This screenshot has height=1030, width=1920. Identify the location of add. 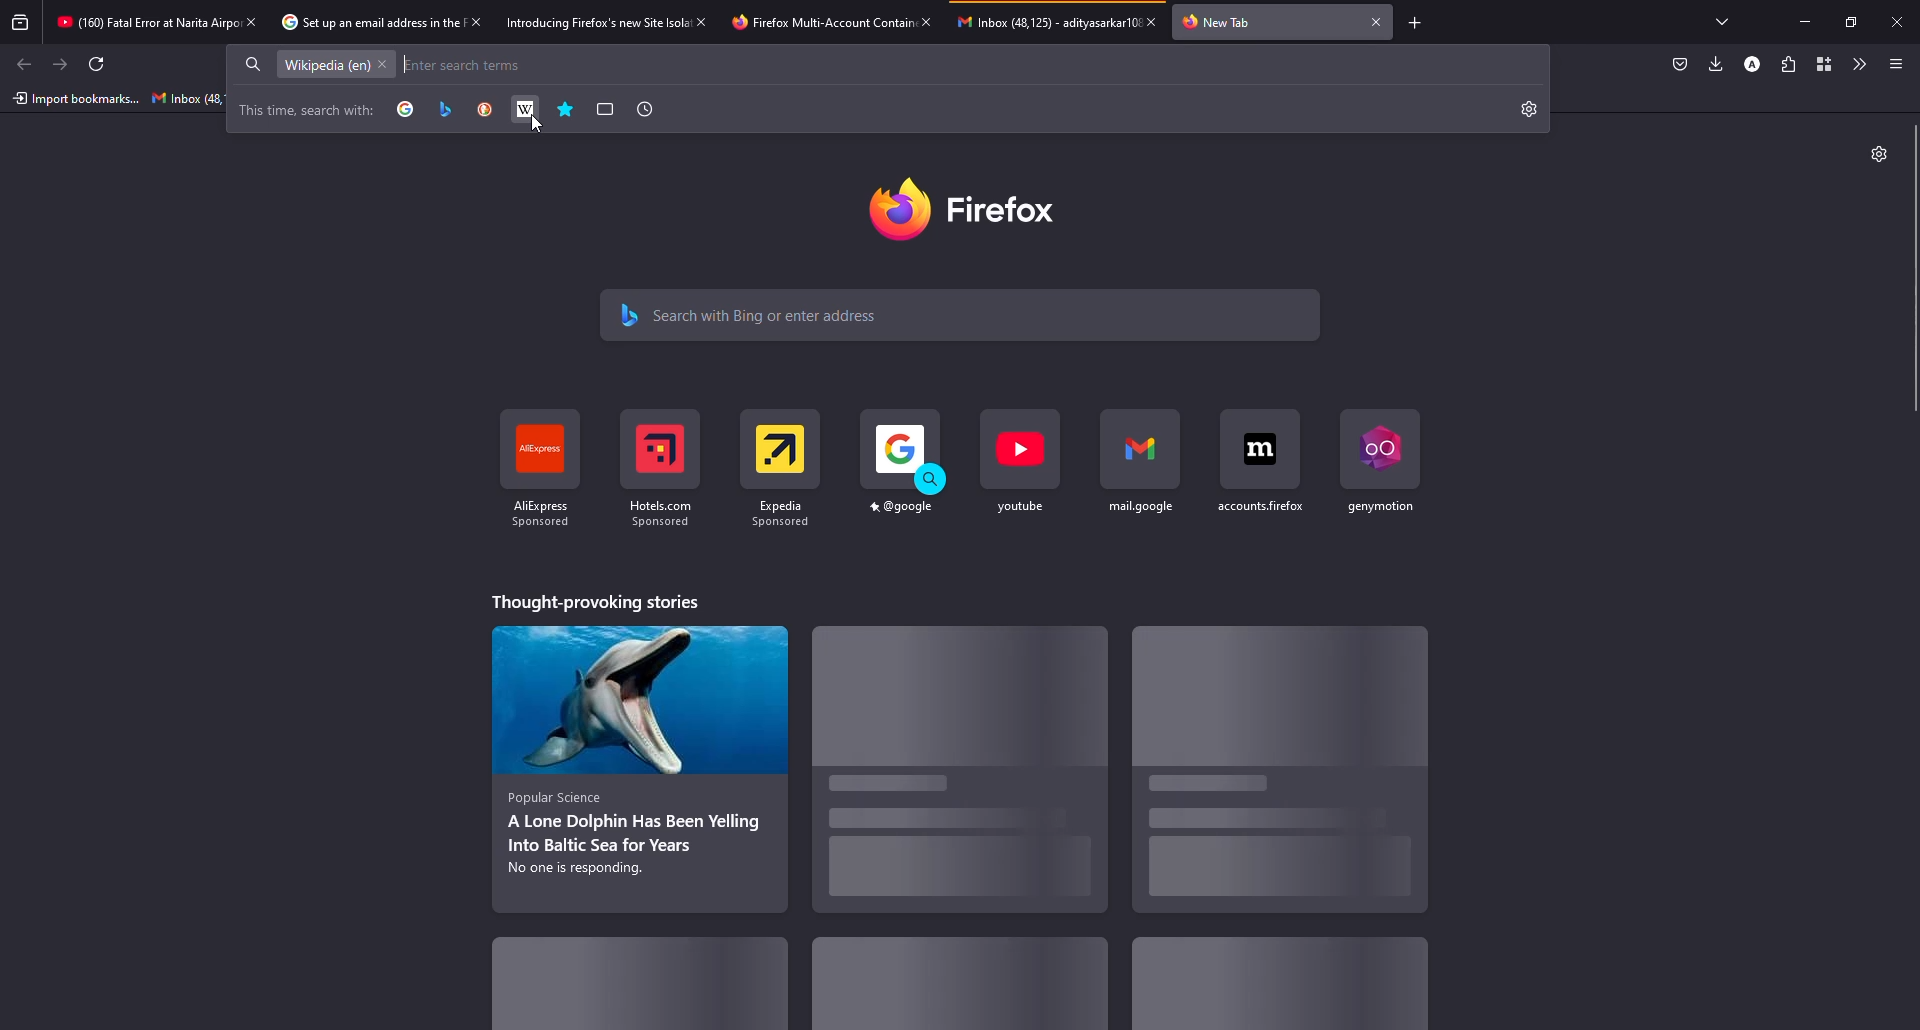
(1416, 24).